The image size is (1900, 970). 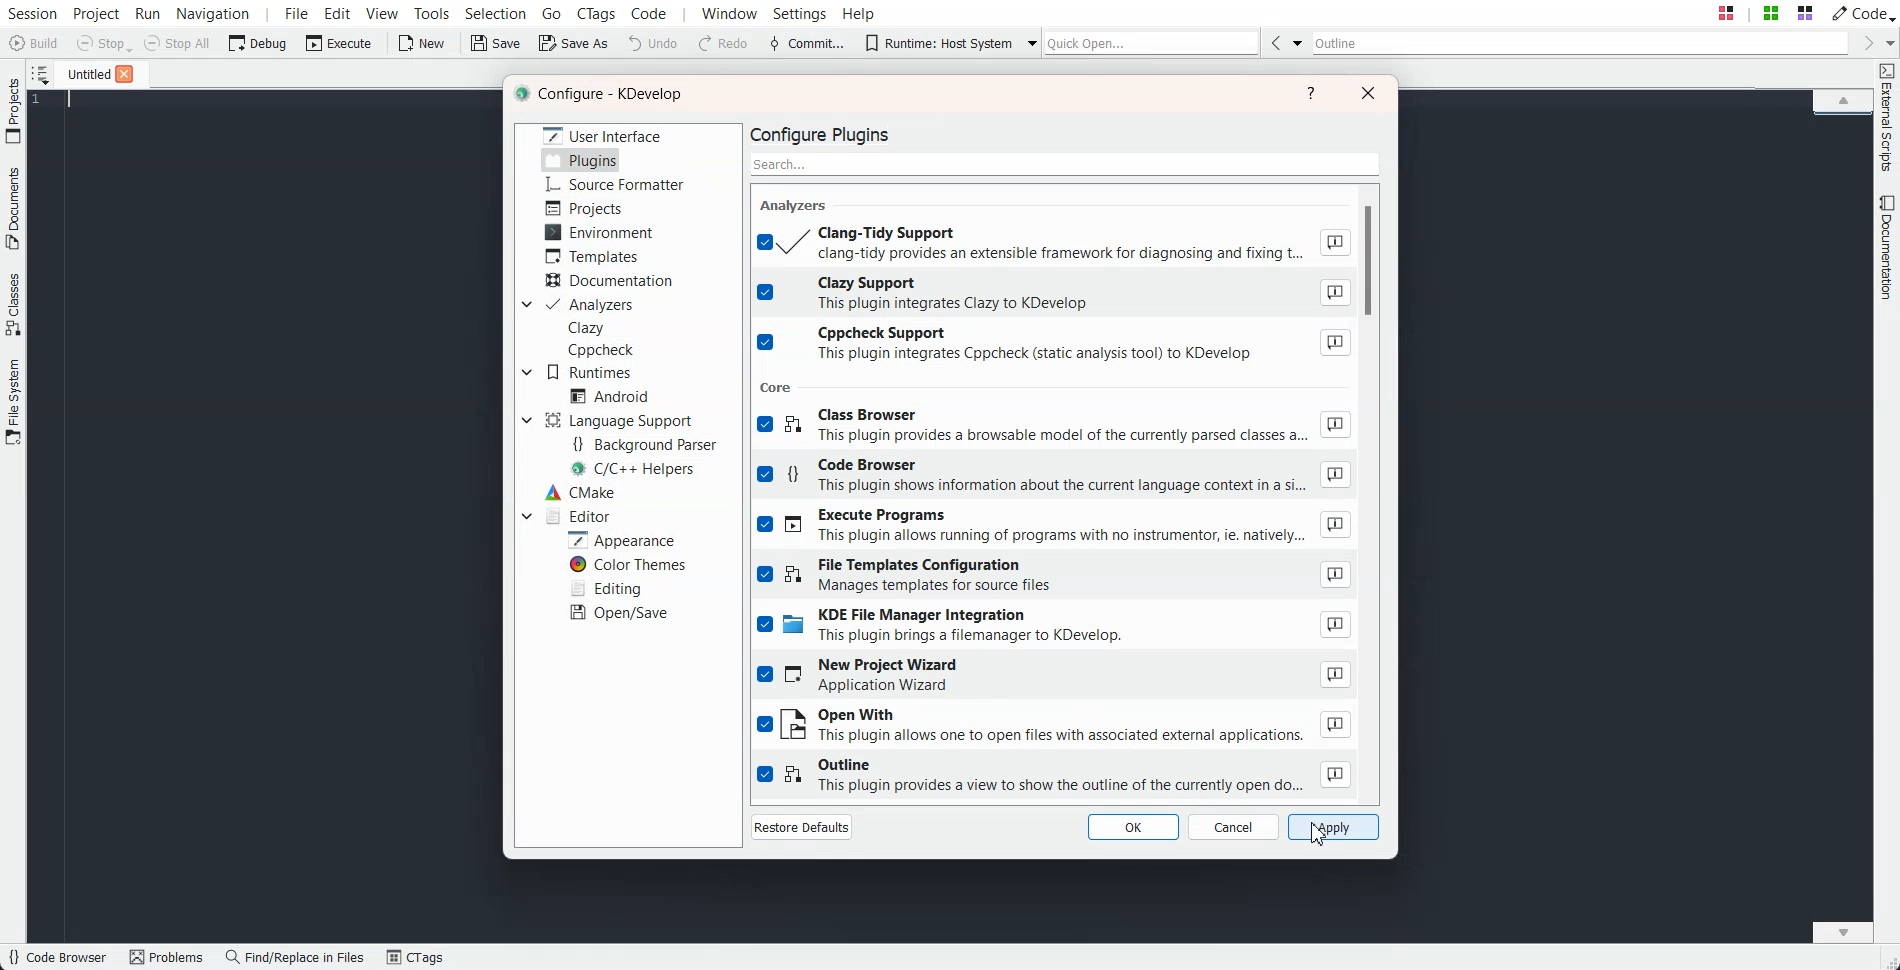 I want to click on Go Back, so click(x=1275, y=42).